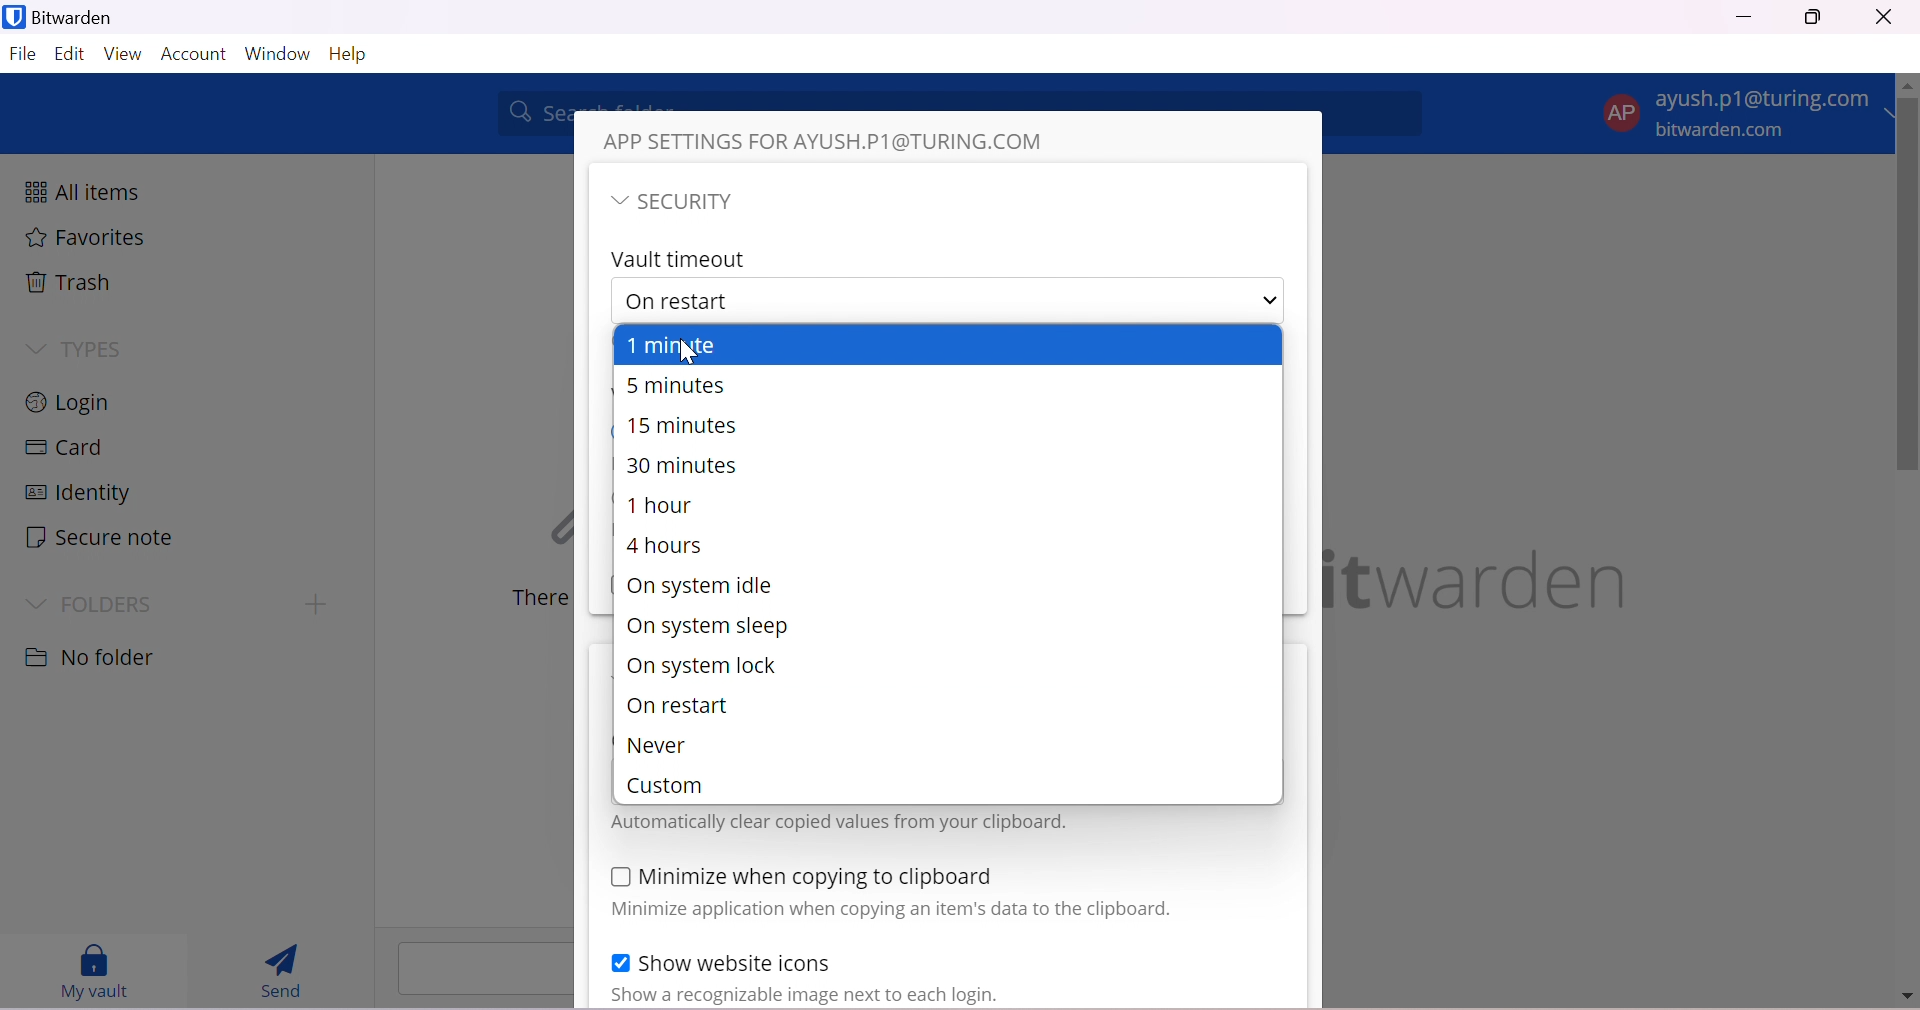 This screenshot has width=1920, height=1010. Describe the element at coordinates (701, 664) in the screenshot. I see `On system lock` at that location.